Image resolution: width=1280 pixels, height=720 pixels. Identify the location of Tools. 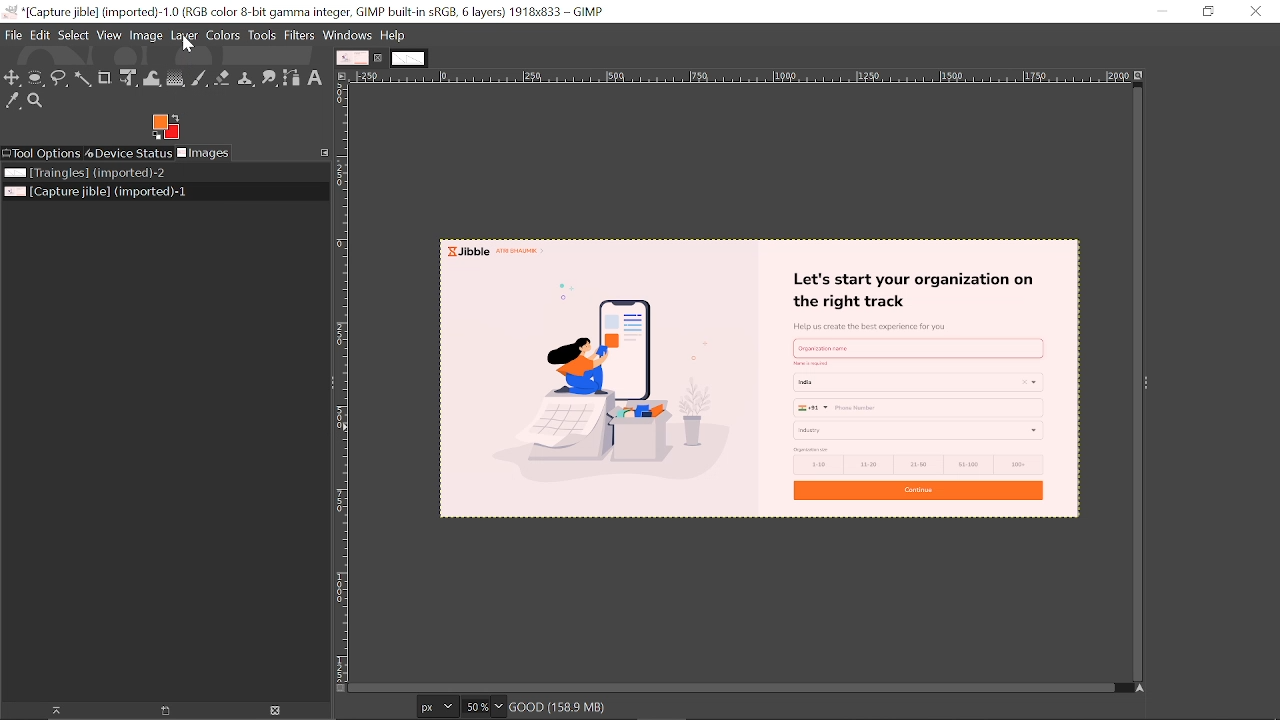
(261, 35).